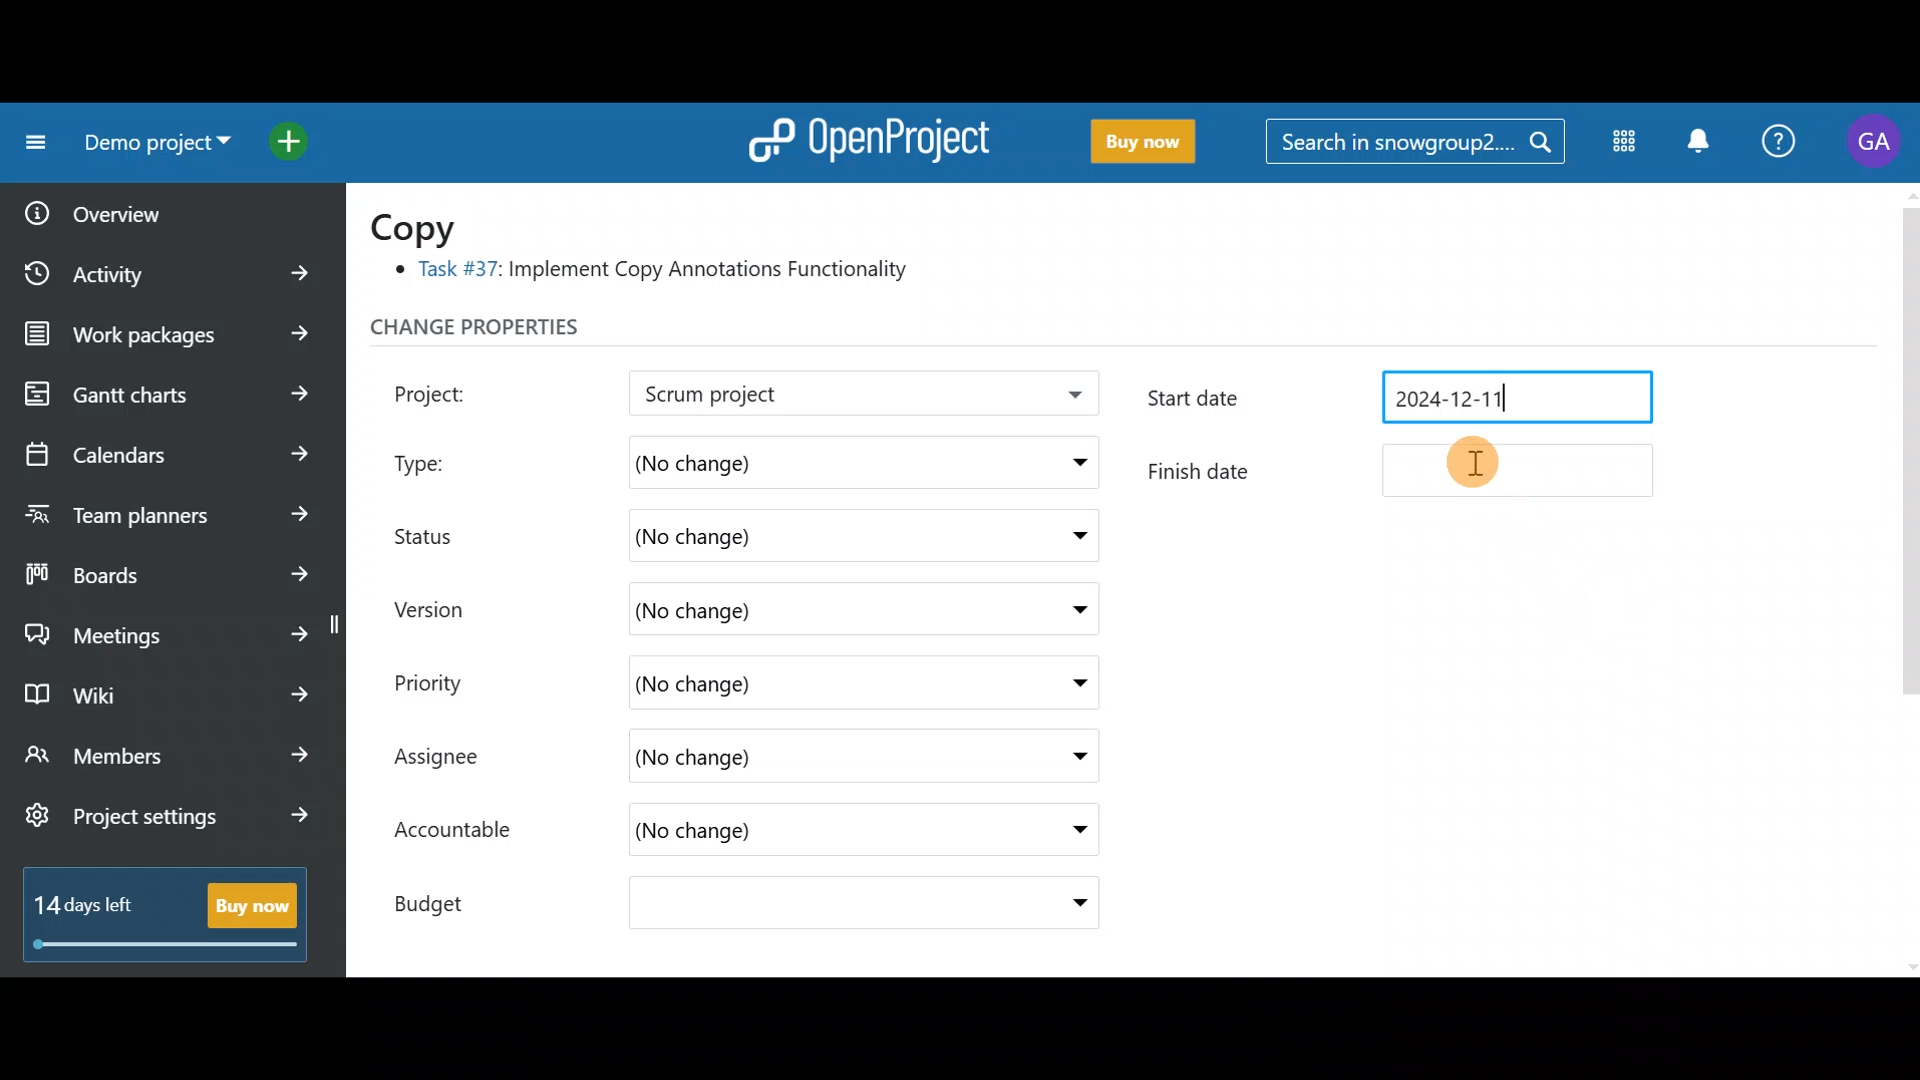 The height and width of the screenshot is (1080, 1920). I want to click on Version, so click(440, 609).